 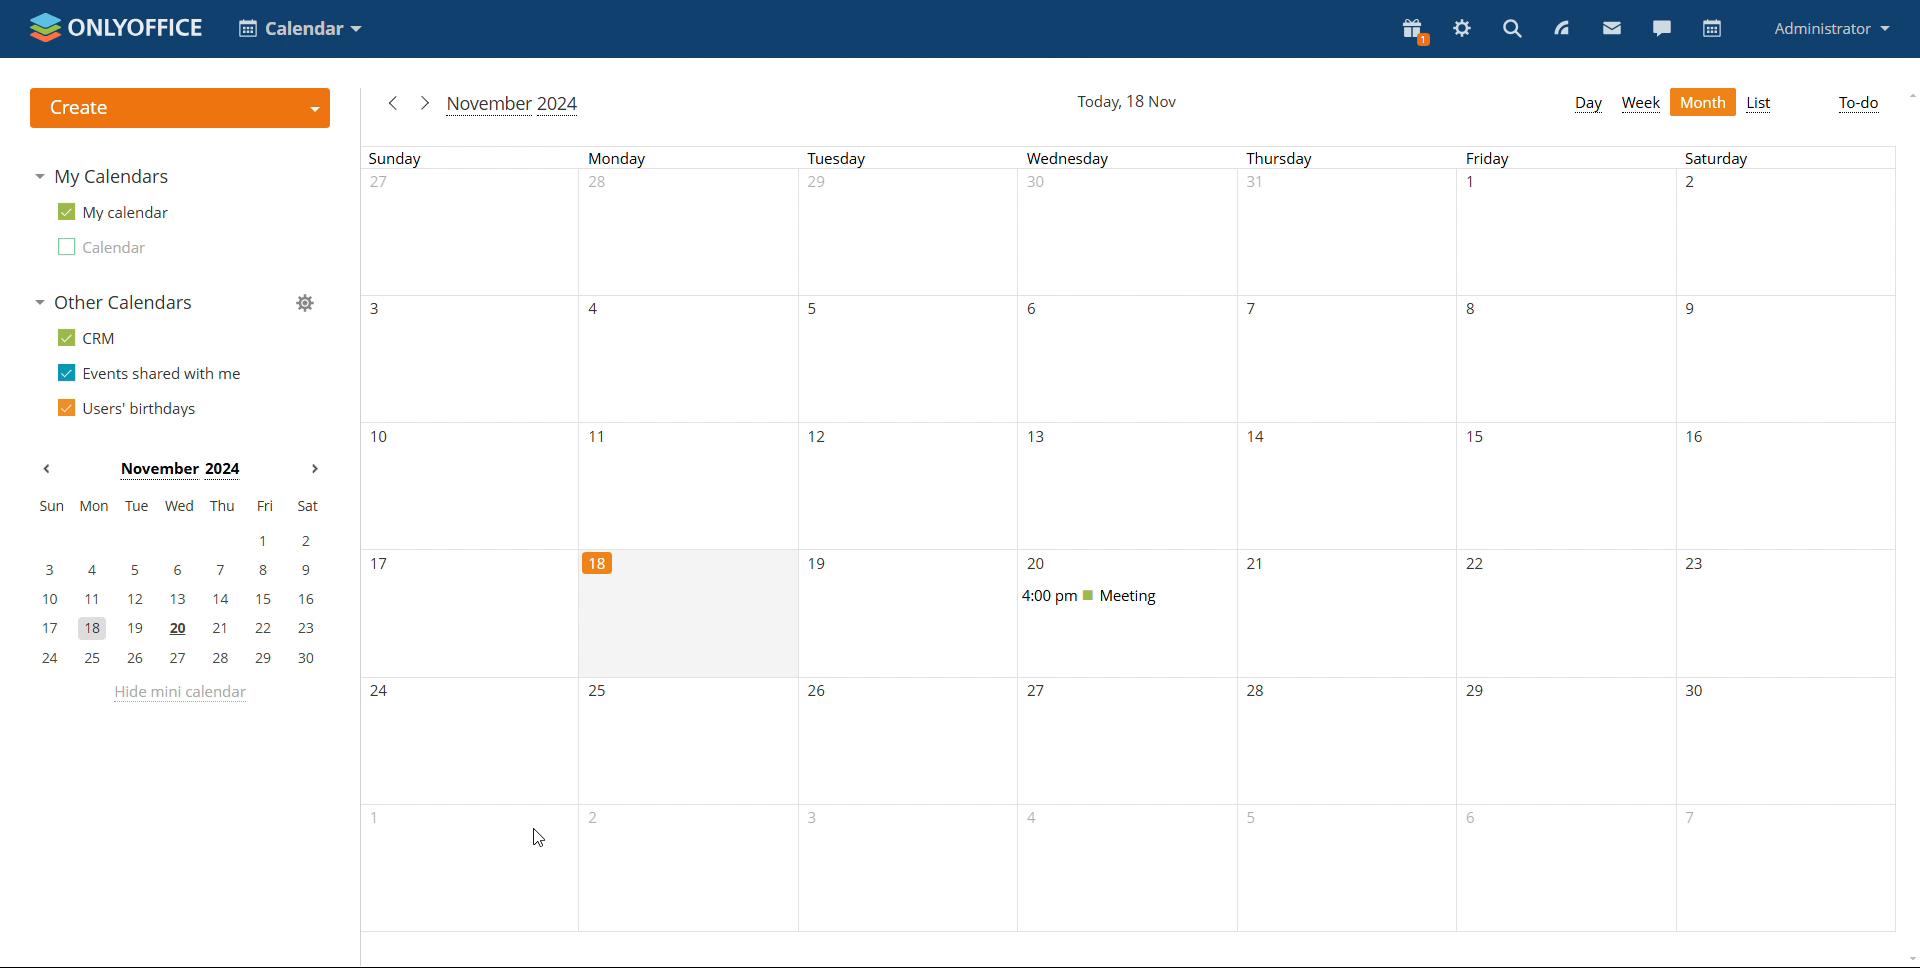 I want to click on search, so click(x=1513, y=28).